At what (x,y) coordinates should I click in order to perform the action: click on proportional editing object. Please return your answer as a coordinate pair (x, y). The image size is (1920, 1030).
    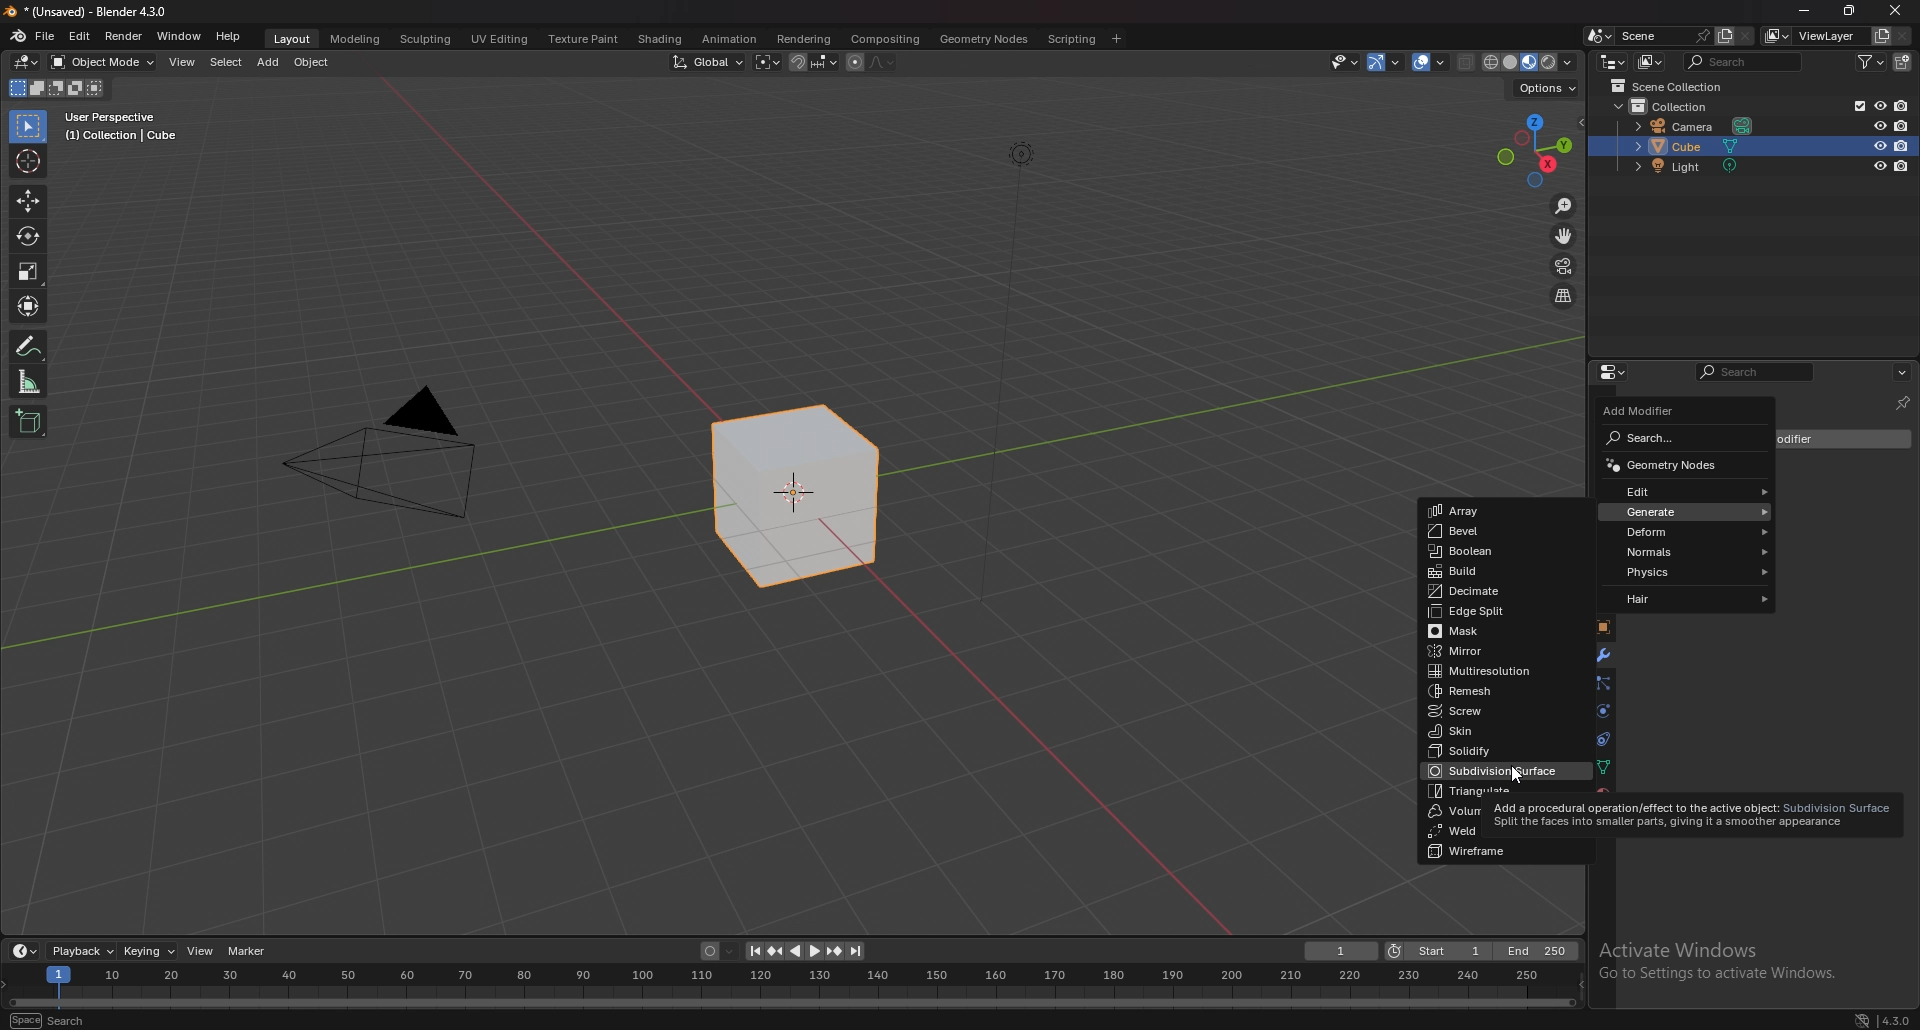
    Looking at the image, I should click on (854, 63).